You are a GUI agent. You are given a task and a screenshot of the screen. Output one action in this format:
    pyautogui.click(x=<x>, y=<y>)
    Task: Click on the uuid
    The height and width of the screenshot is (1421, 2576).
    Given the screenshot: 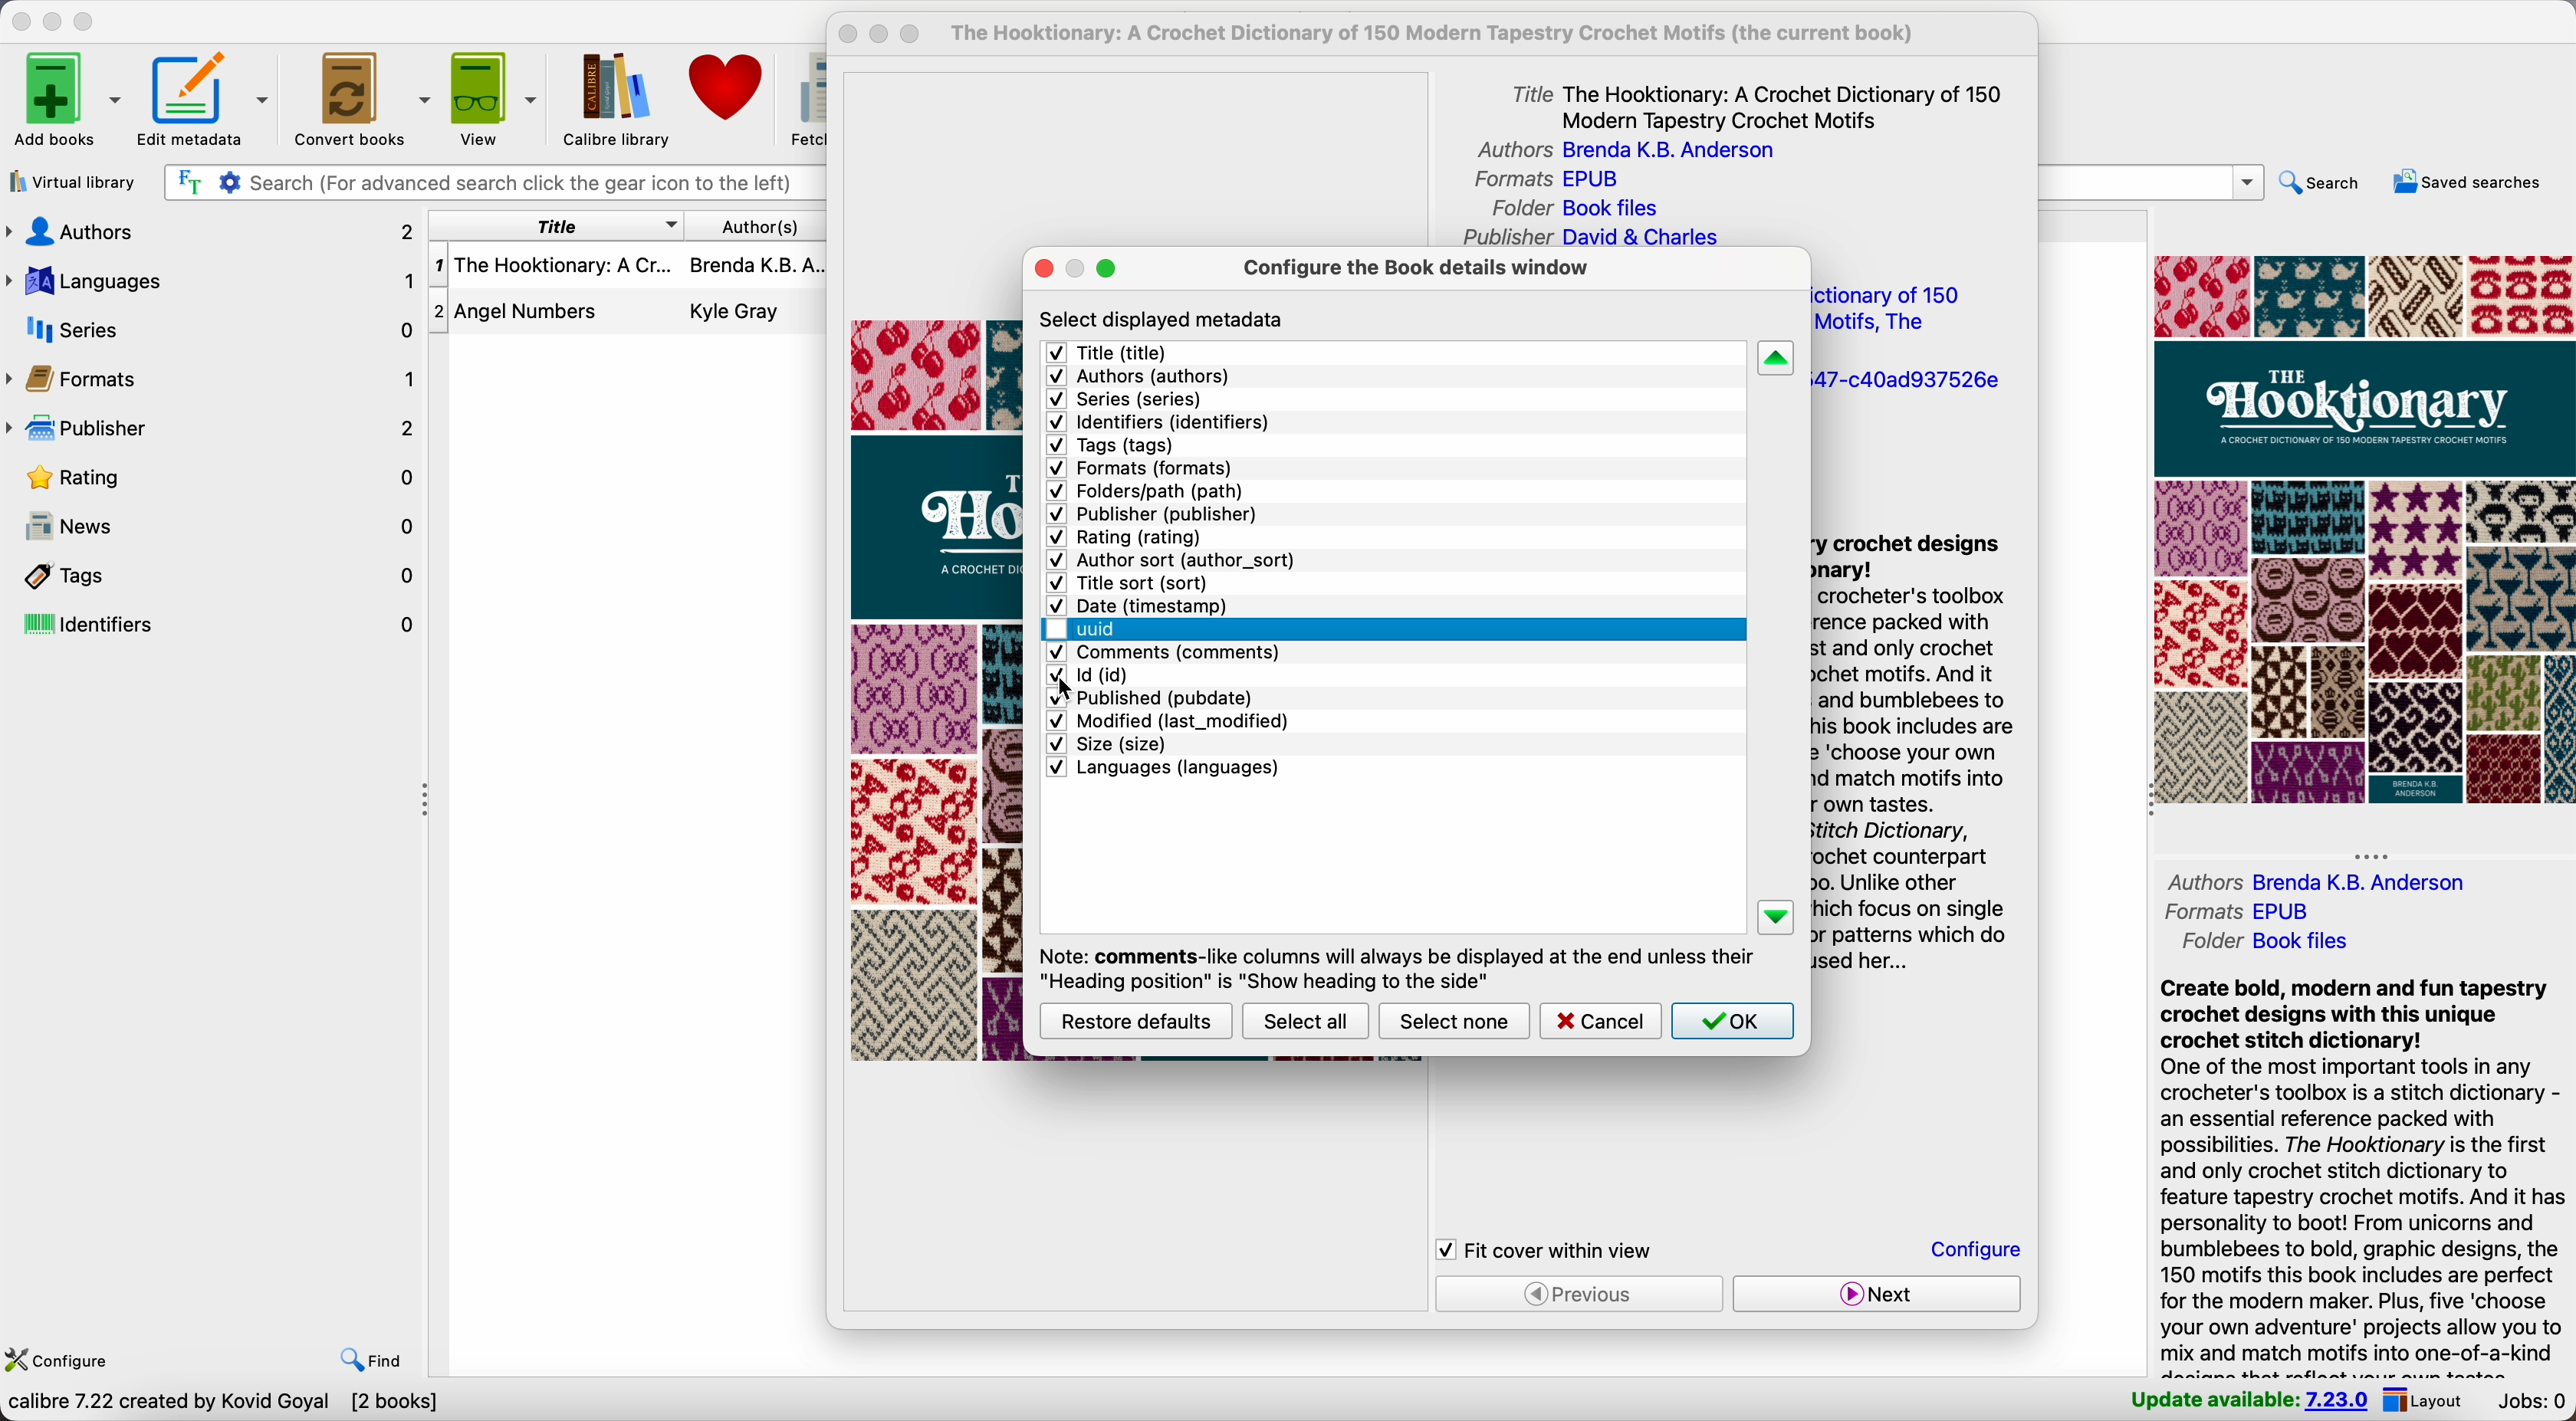 What is the action you would take?
    pyautogui.click(x=1906, y=382)
    